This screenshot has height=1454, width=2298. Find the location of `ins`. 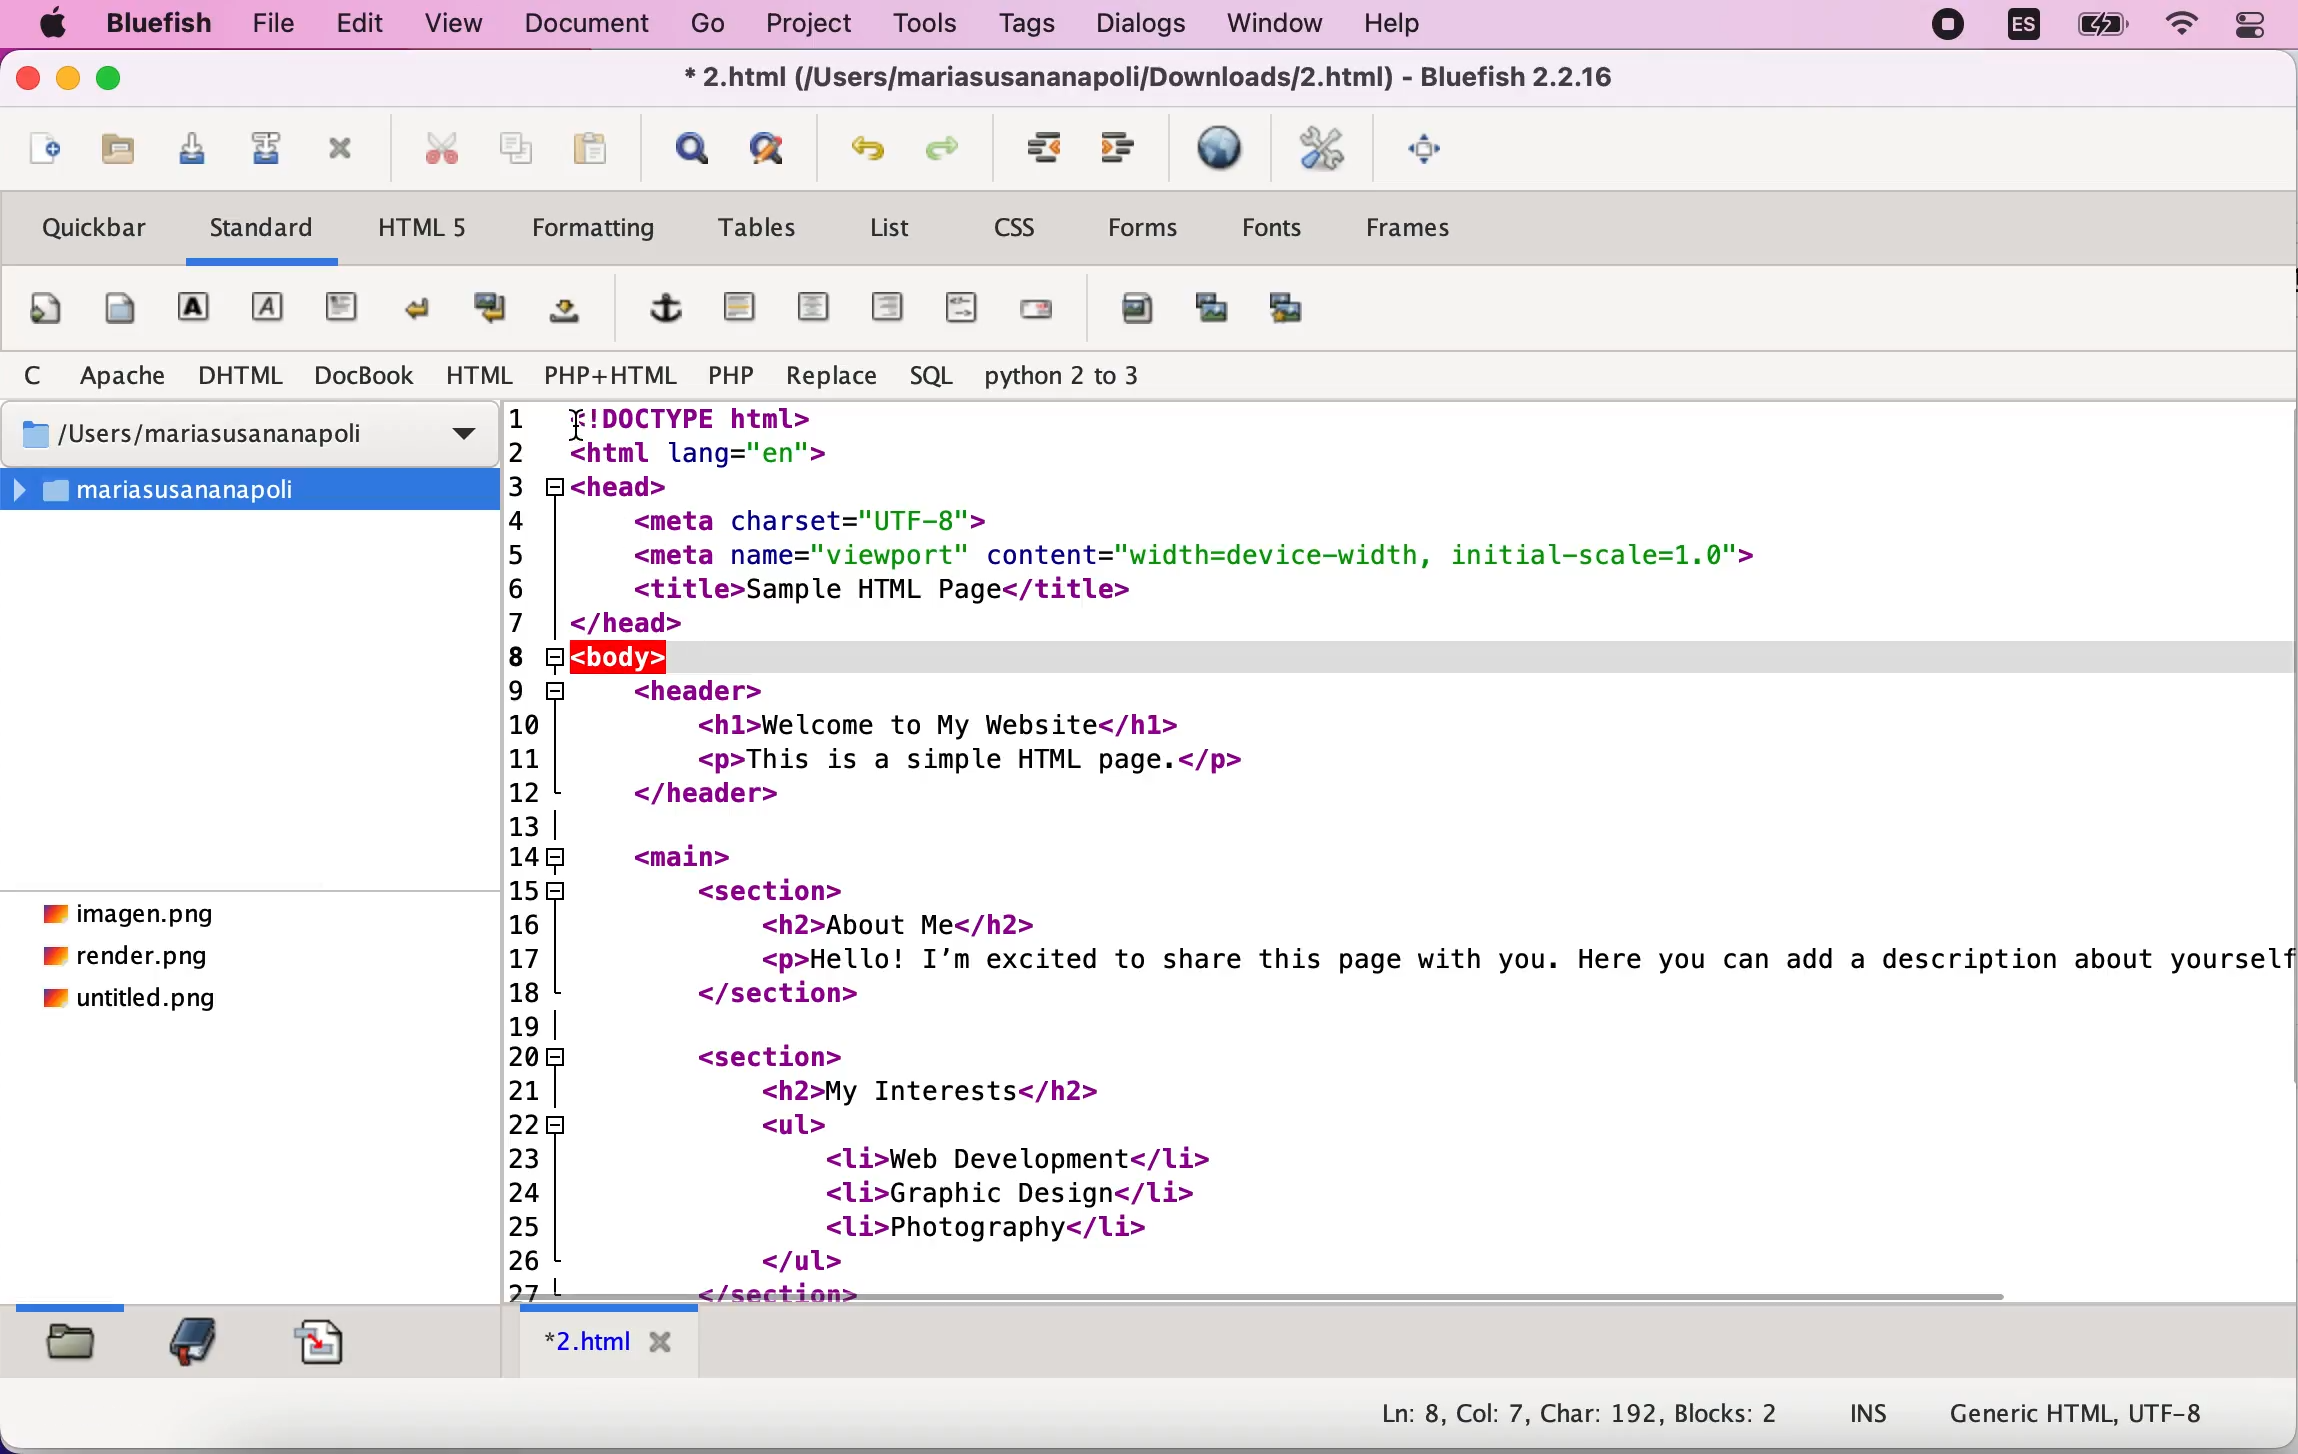

ins is located at coordinates (1874, 1413).